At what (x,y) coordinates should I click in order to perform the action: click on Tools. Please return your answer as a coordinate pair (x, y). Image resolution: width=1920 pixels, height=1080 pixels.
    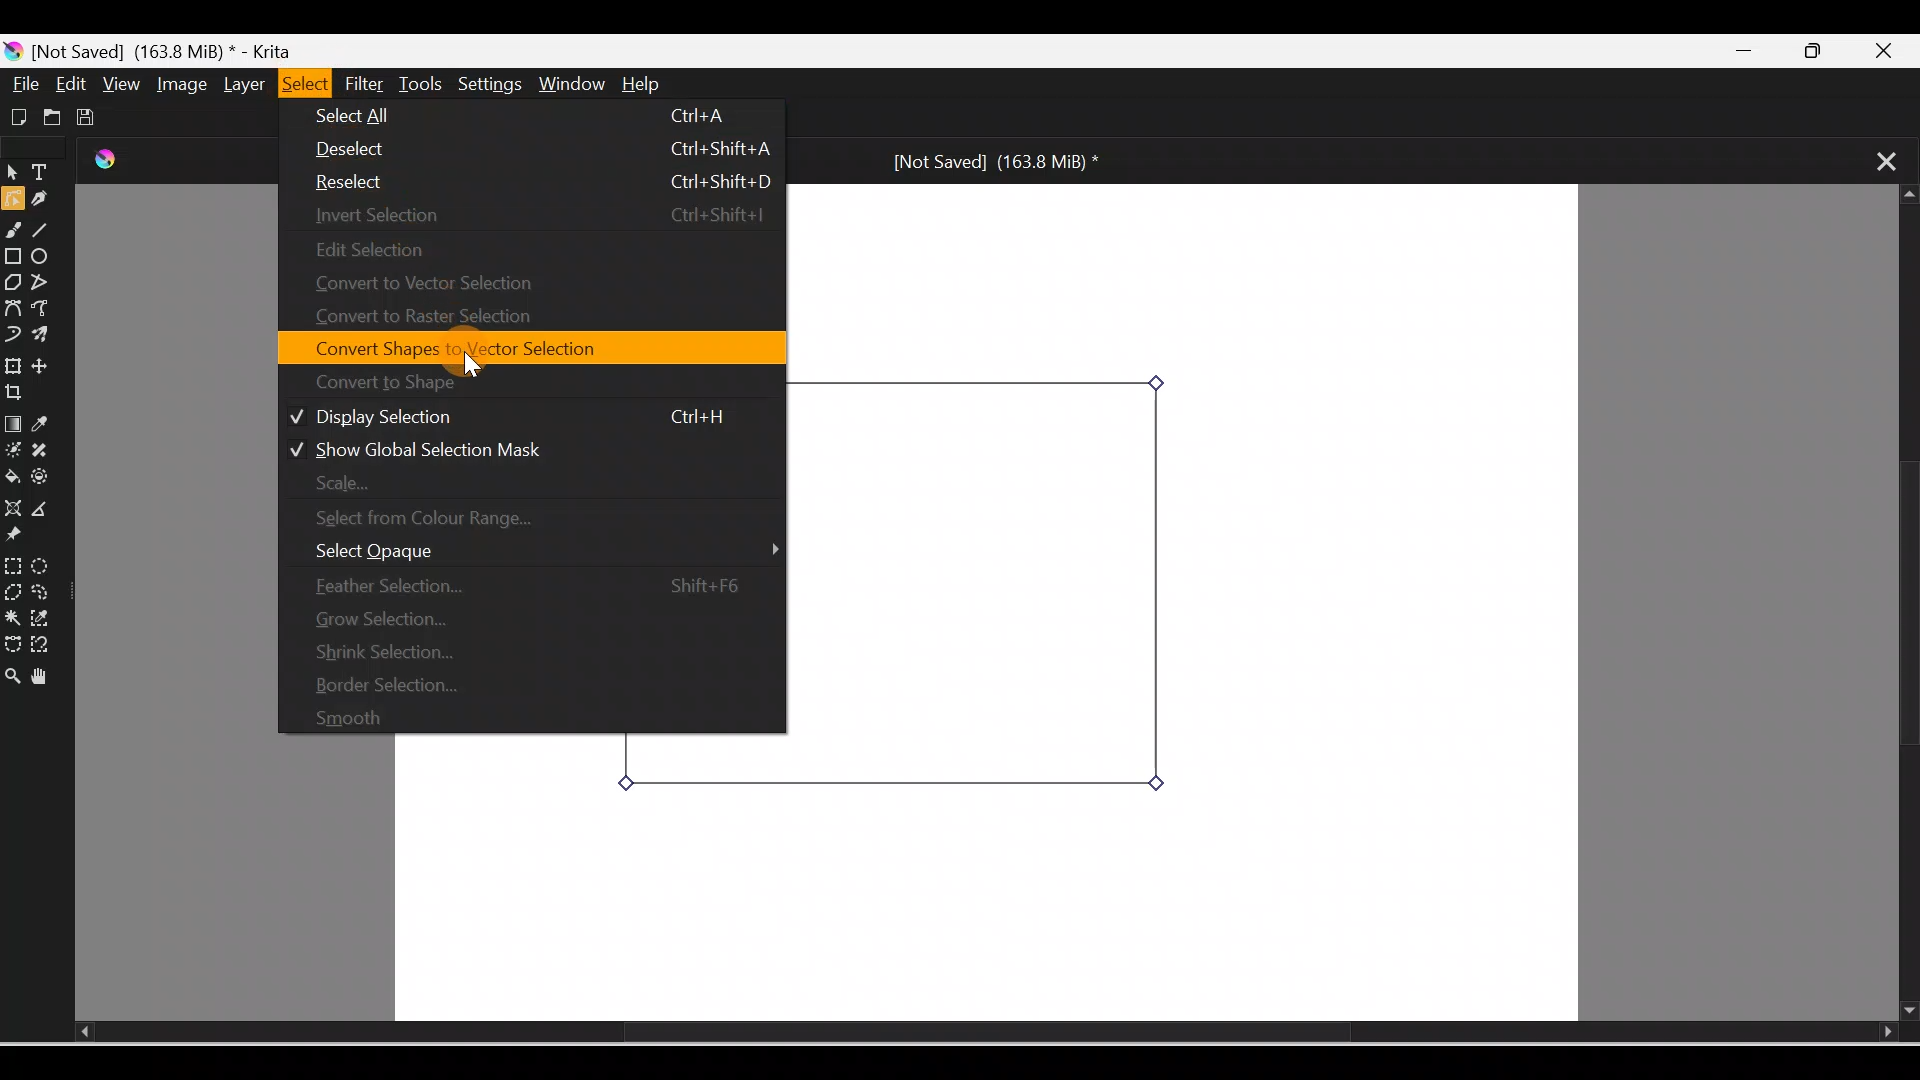
    Looking at the image, I should click on (424, 84).